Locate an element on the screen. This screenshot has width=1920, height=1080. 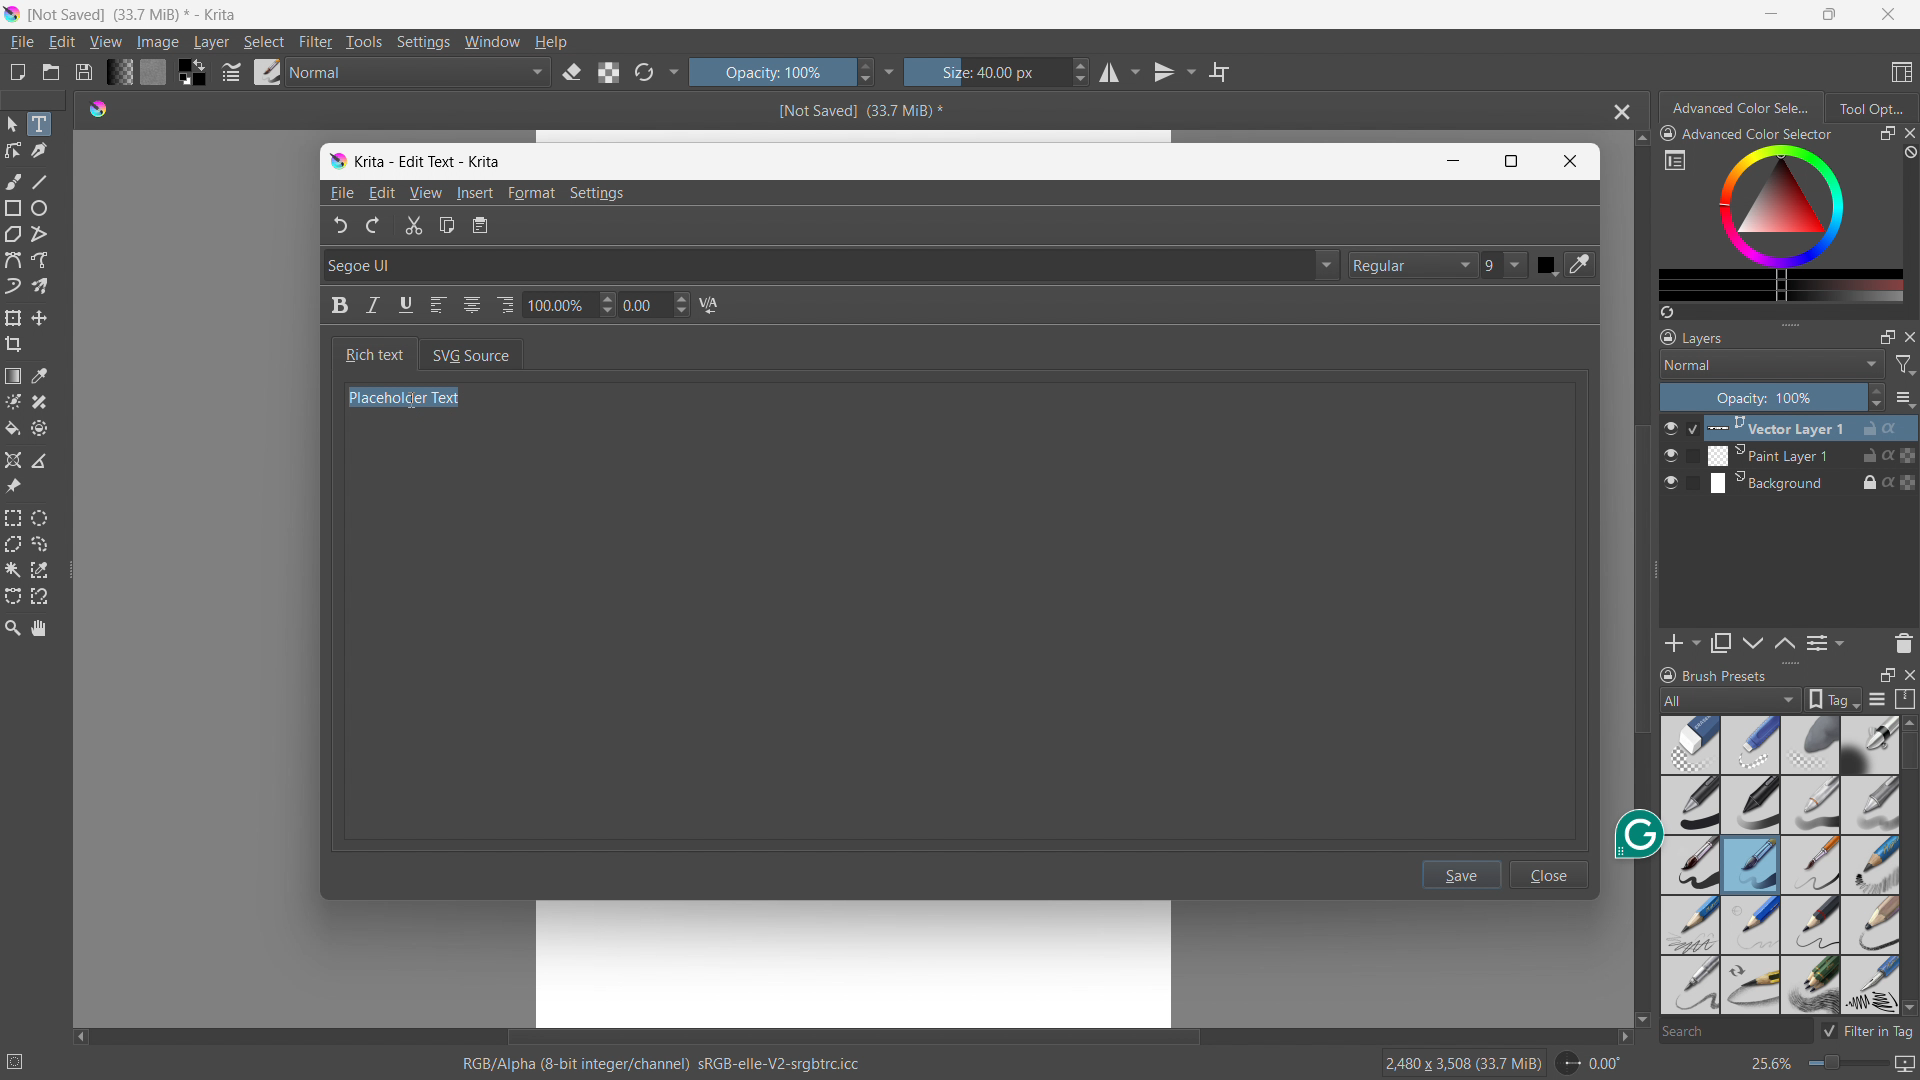
enclose and fill tool is located at coordinates (39, 428).